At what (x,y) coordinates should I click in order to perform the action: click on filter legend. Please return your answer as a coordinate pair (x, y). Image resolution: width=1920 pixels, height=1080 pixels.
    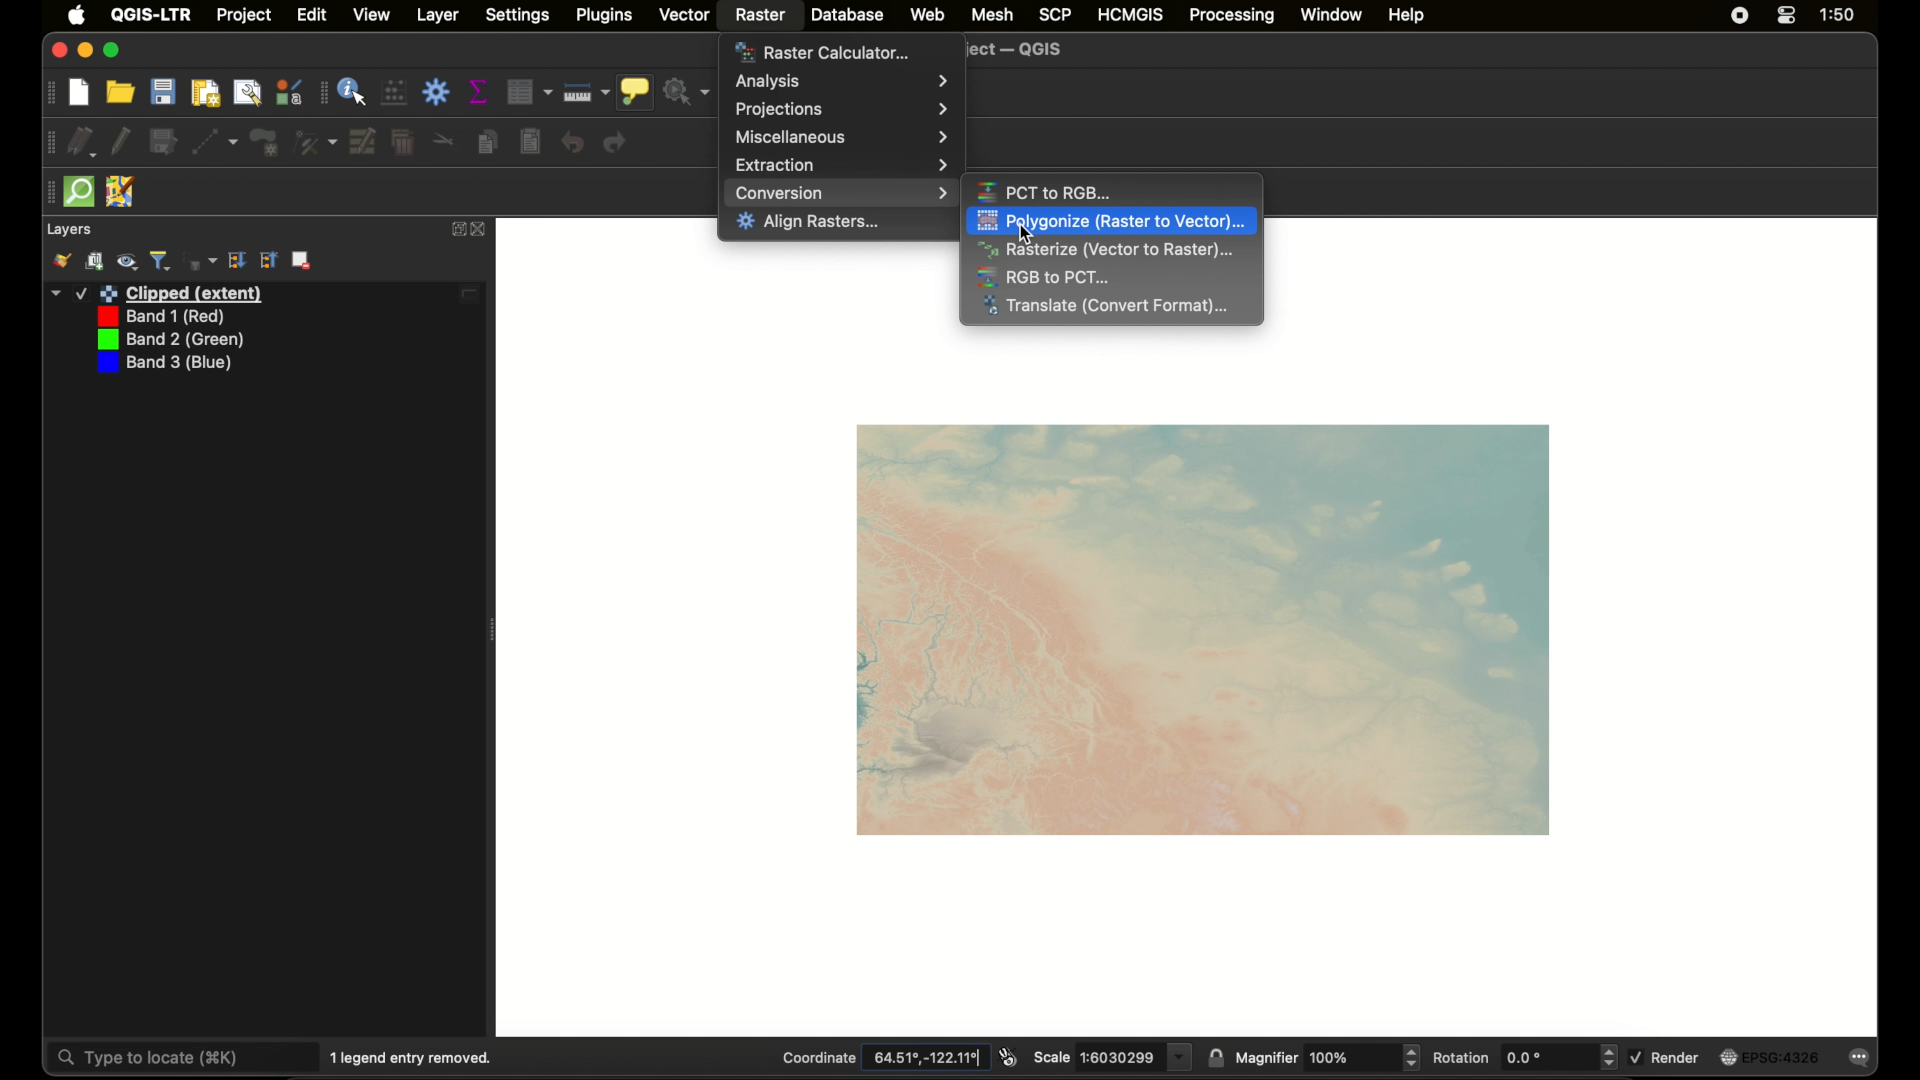
    Looking at the image, I should click on (161, 261).